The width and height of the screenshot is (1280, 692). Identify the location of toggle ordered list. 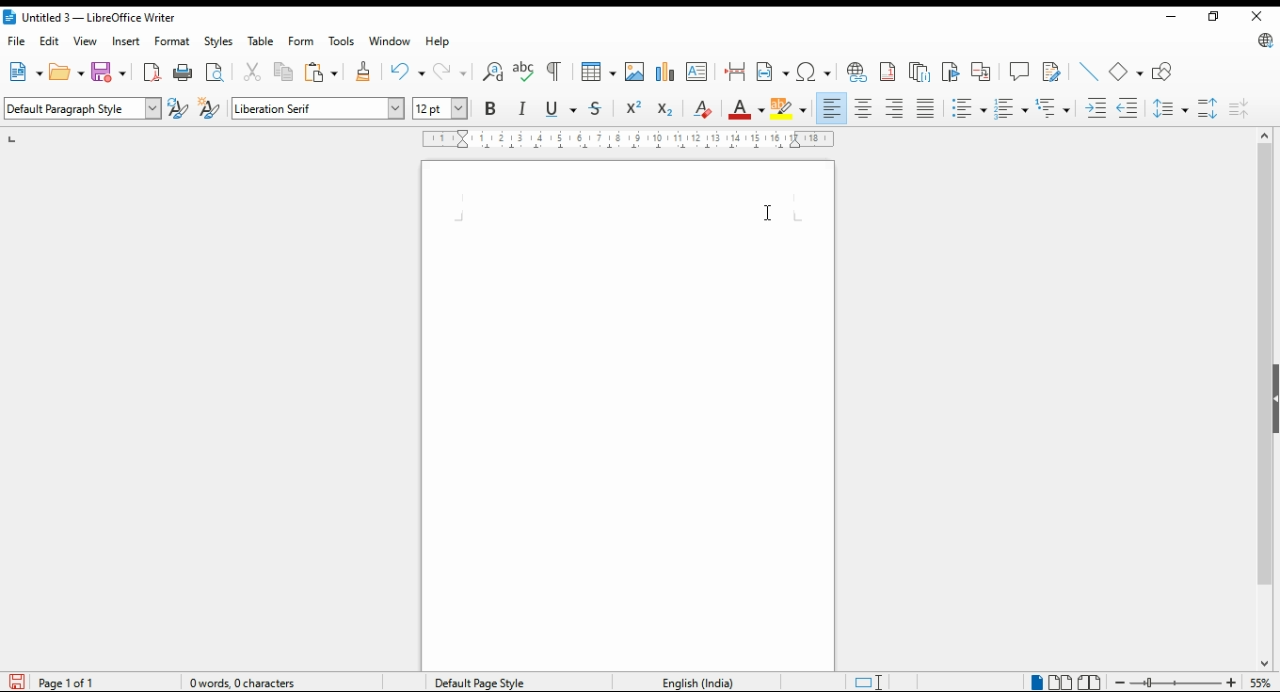
(1011, 109).